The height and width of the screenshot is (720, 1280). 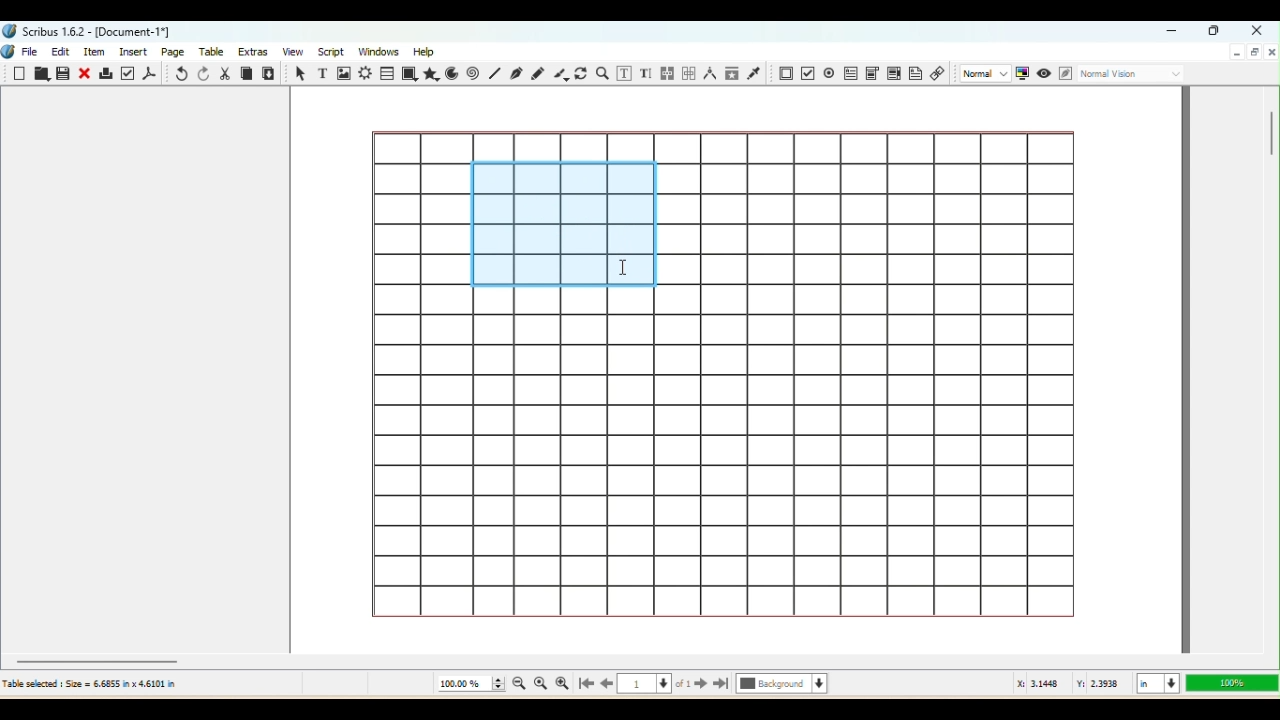 I want to click on Polygon, so click(x=432, y=75).